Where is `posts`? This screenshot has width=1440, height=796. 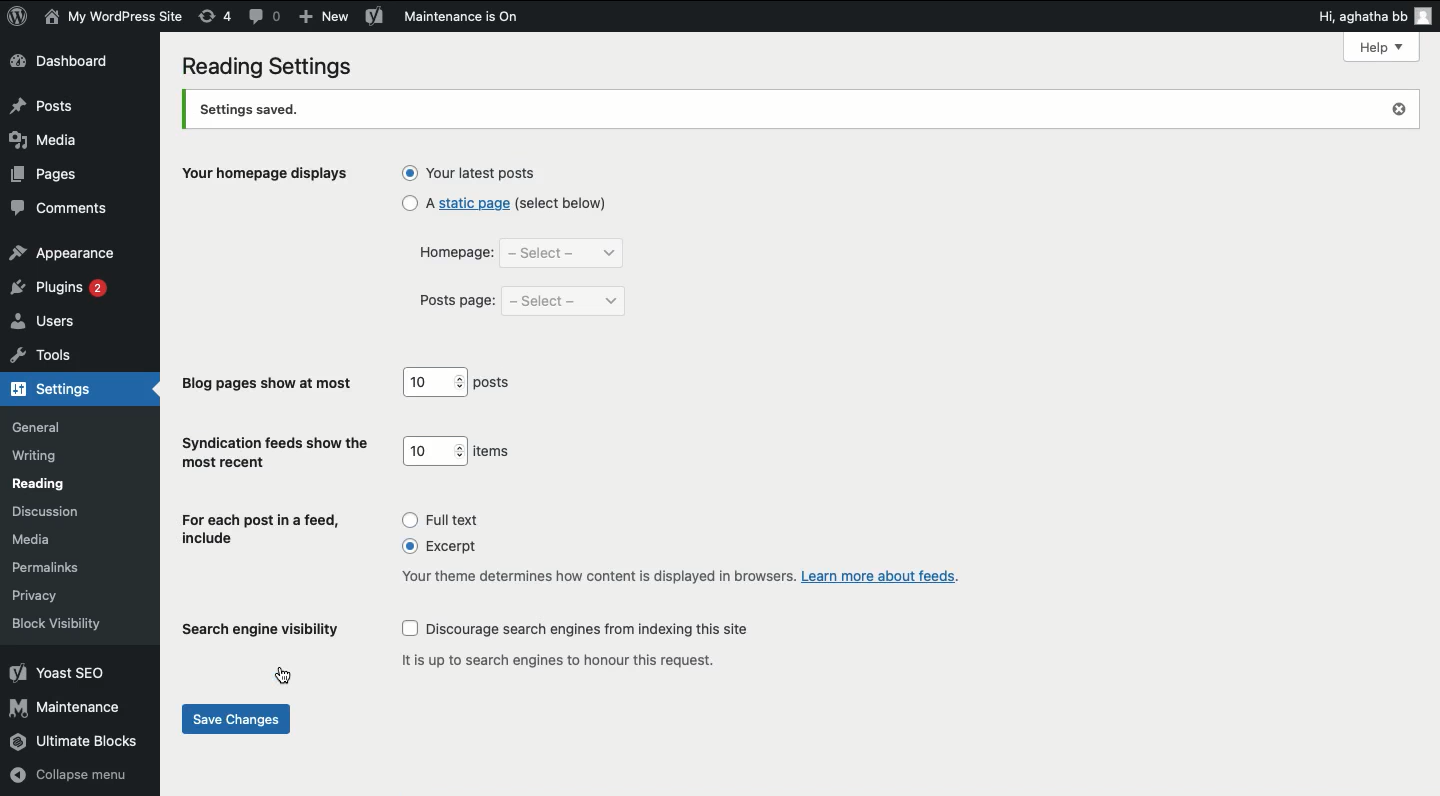
posts is located at coordinates (492, 382).